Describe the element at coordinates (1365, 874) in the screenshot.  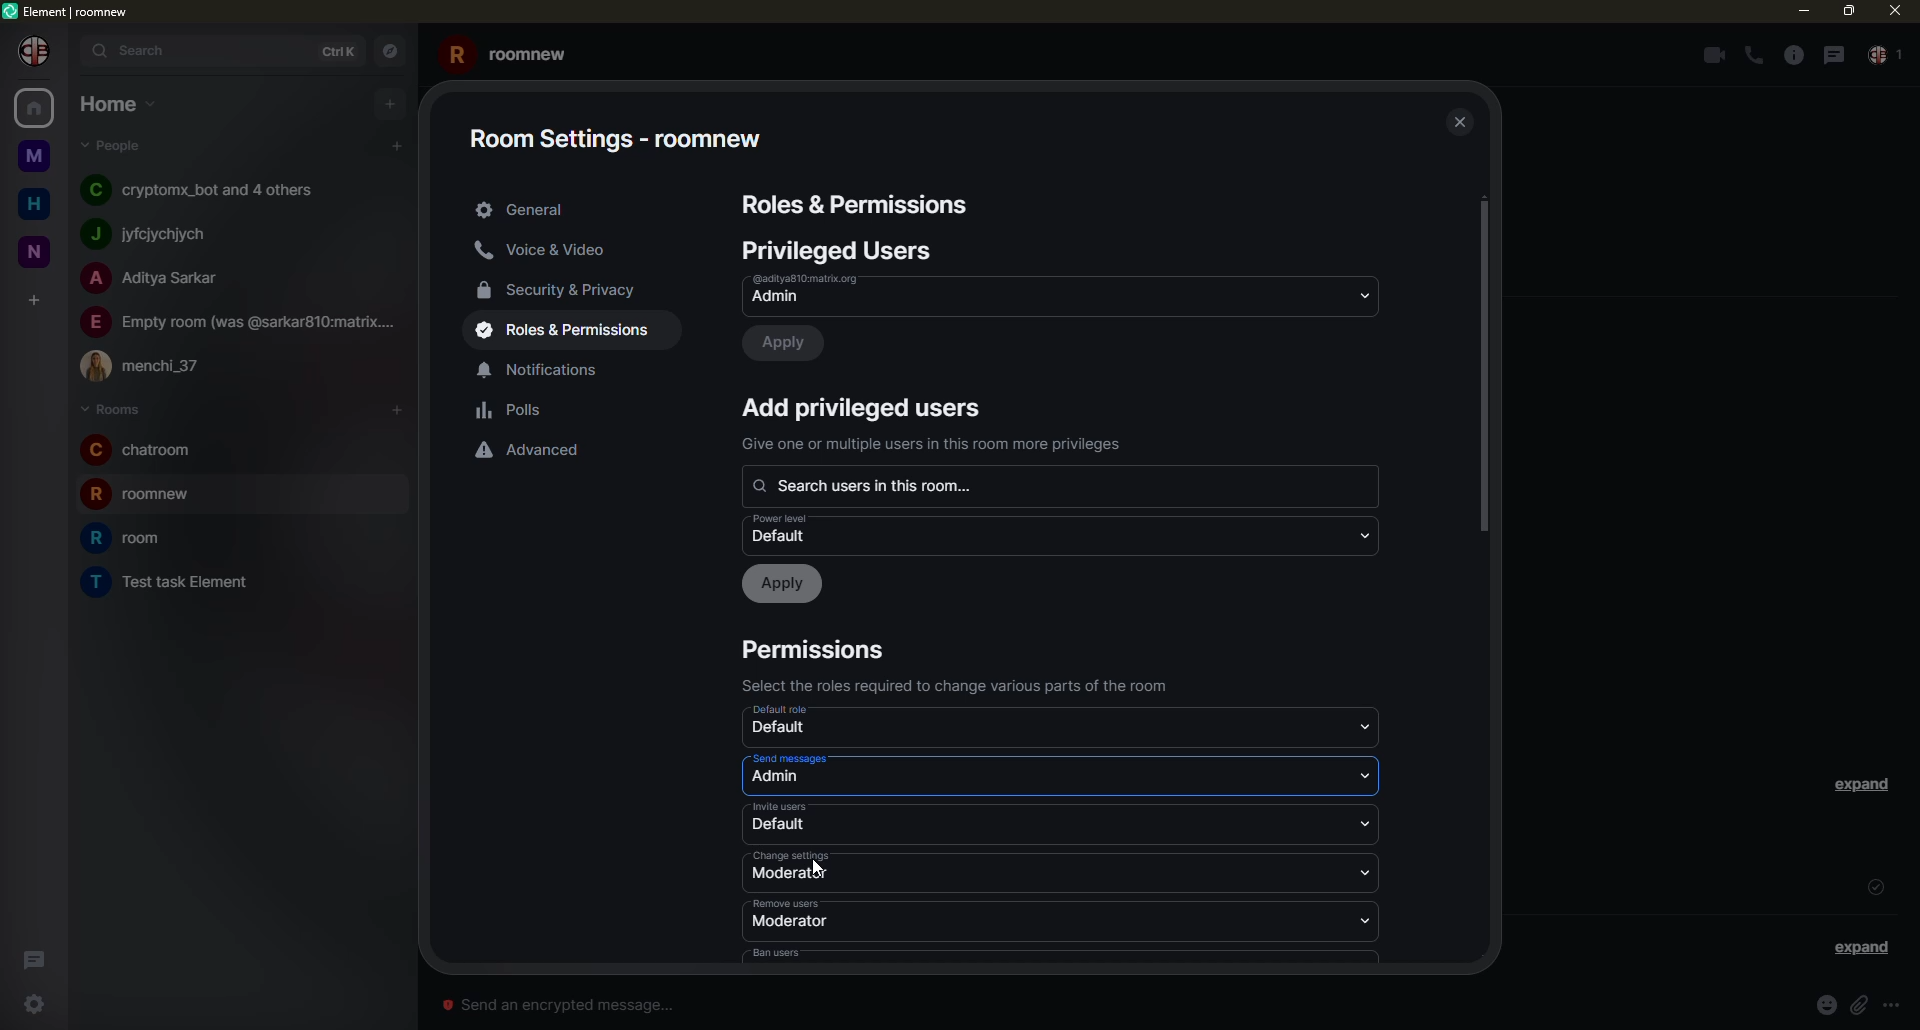
I see `drop` at that location.